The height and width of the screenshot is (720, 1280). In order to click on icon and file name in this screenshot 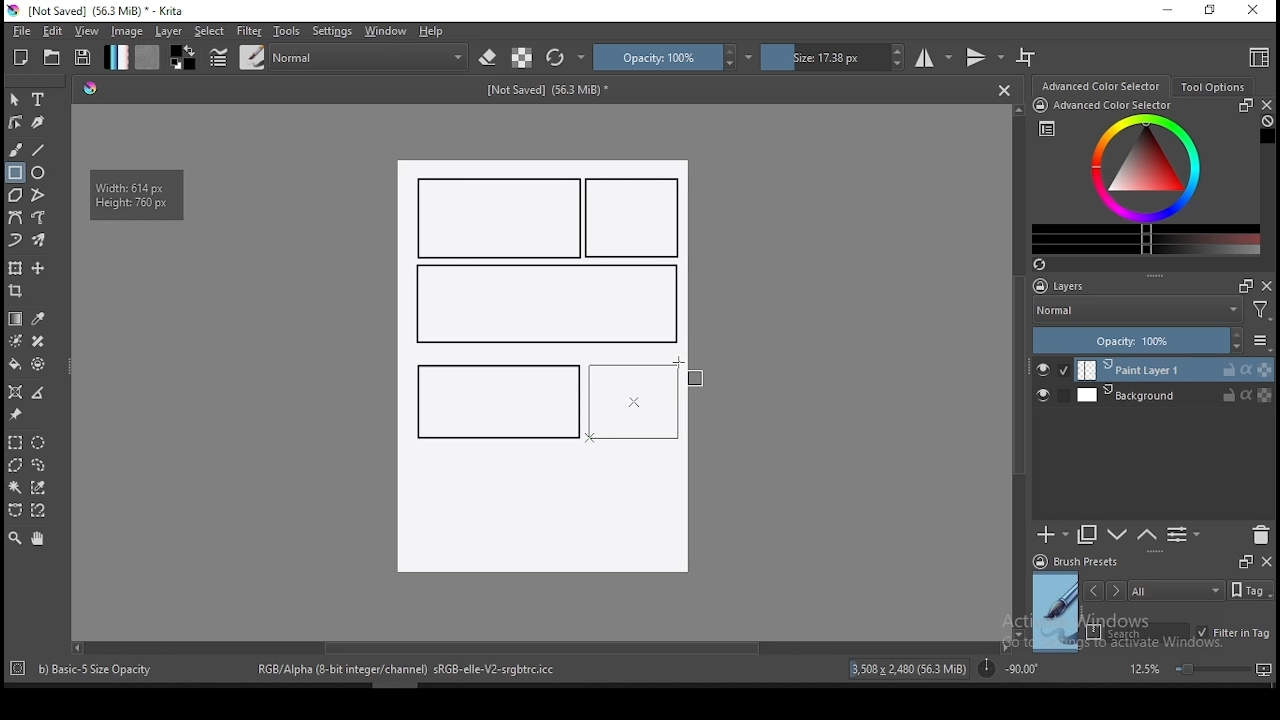, I will do `click(99, 11)`.